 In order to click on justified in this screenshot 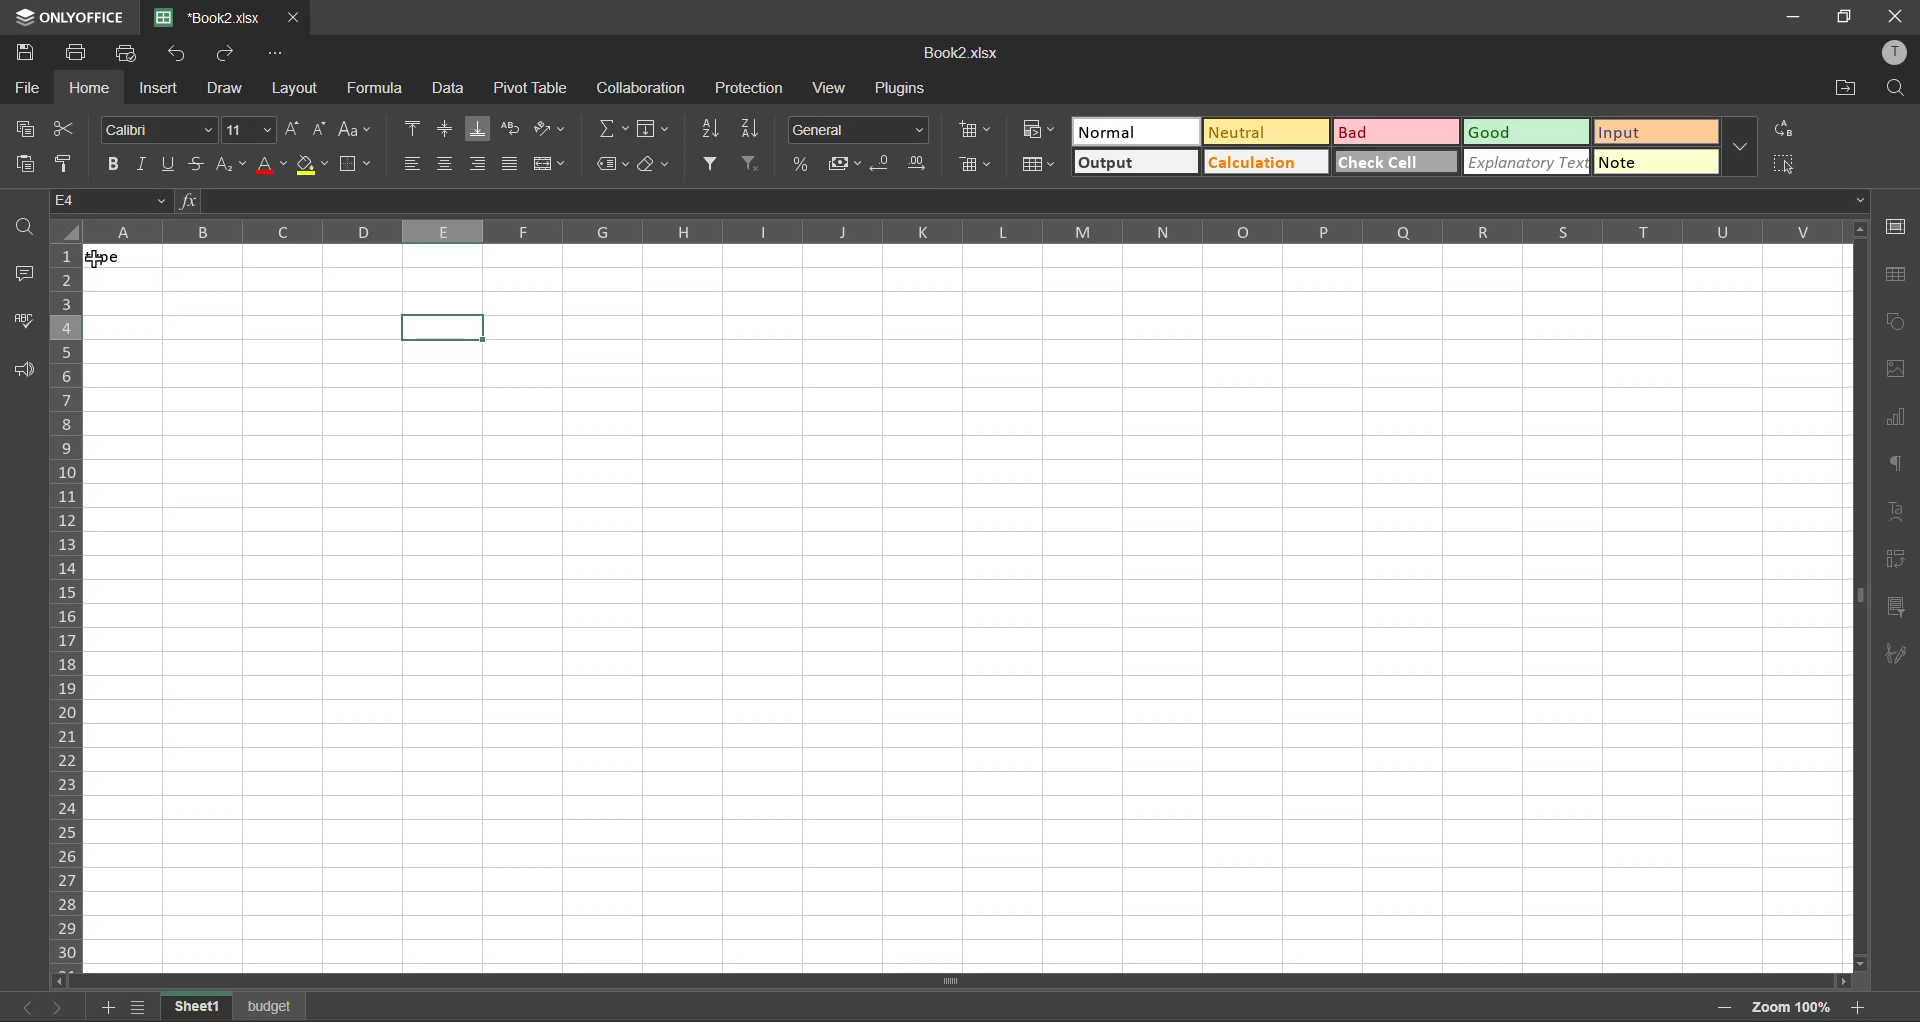, I will do `click(514, 164)`.